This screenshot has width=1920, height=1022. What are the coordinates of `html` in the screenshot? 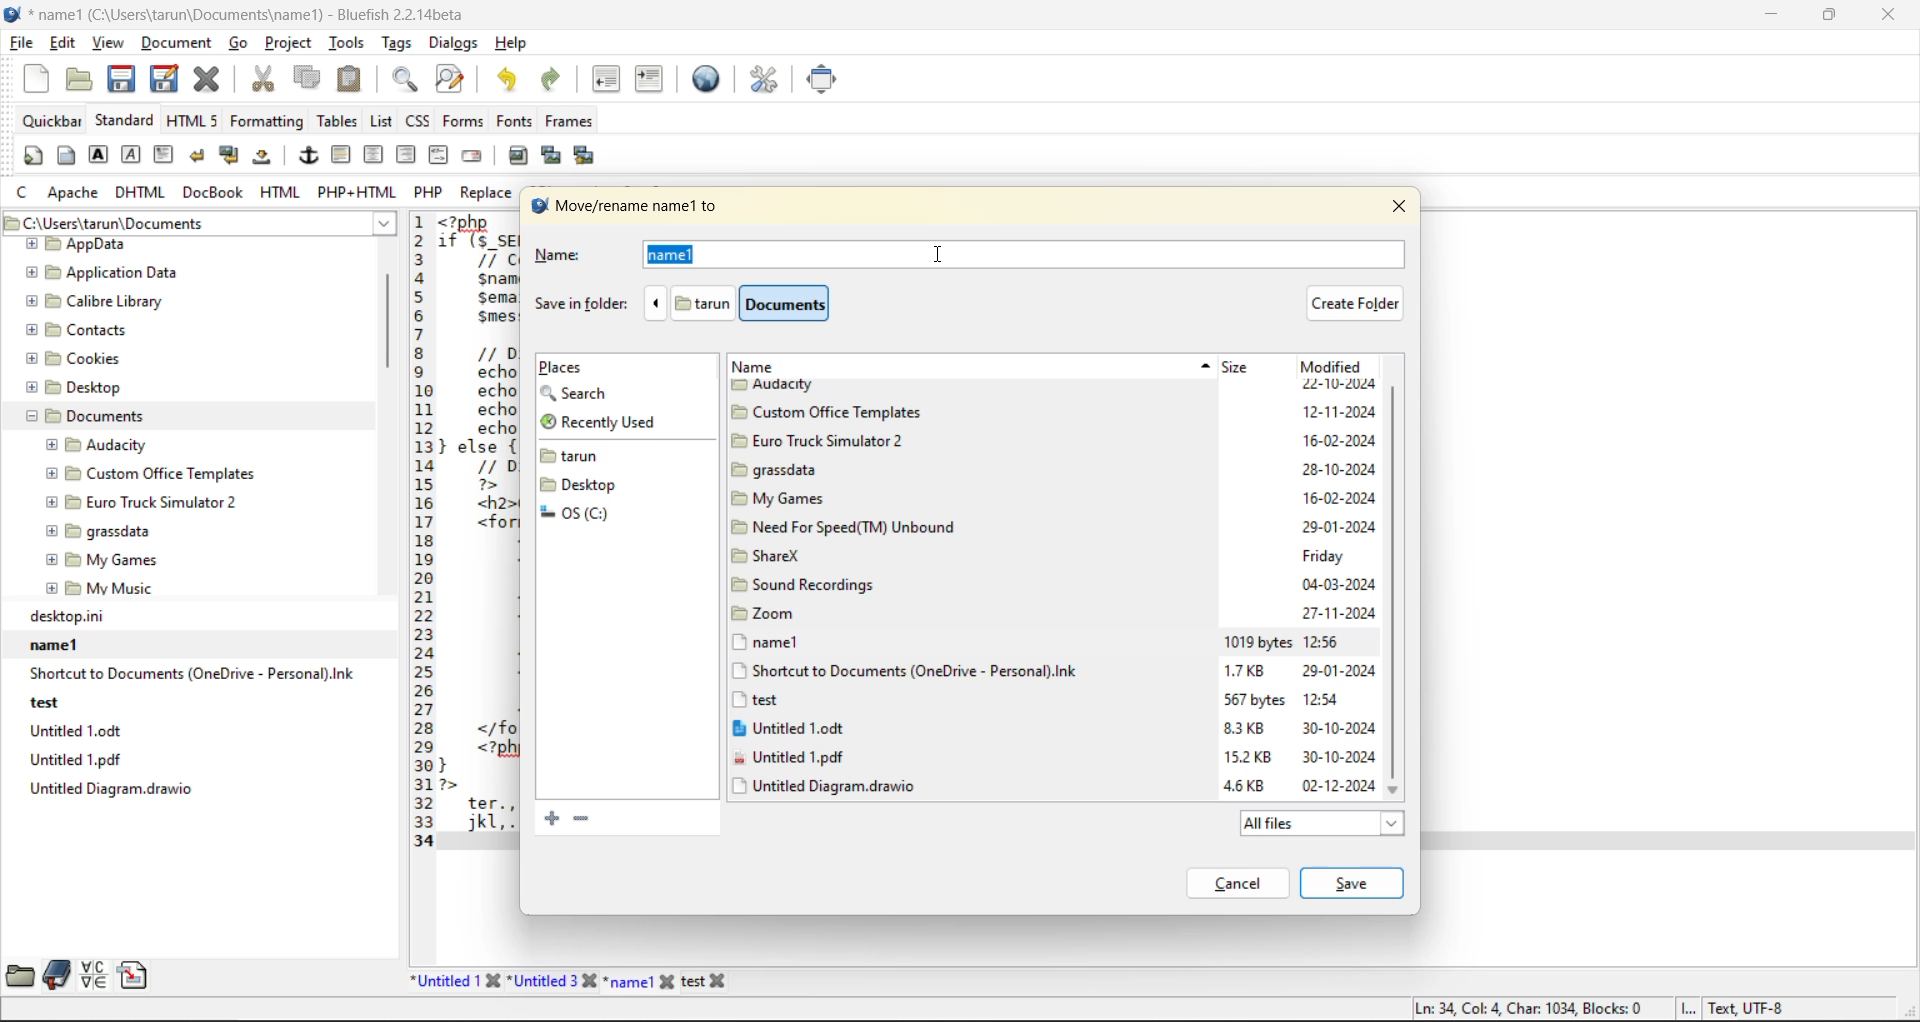 It's located at (279, 194).